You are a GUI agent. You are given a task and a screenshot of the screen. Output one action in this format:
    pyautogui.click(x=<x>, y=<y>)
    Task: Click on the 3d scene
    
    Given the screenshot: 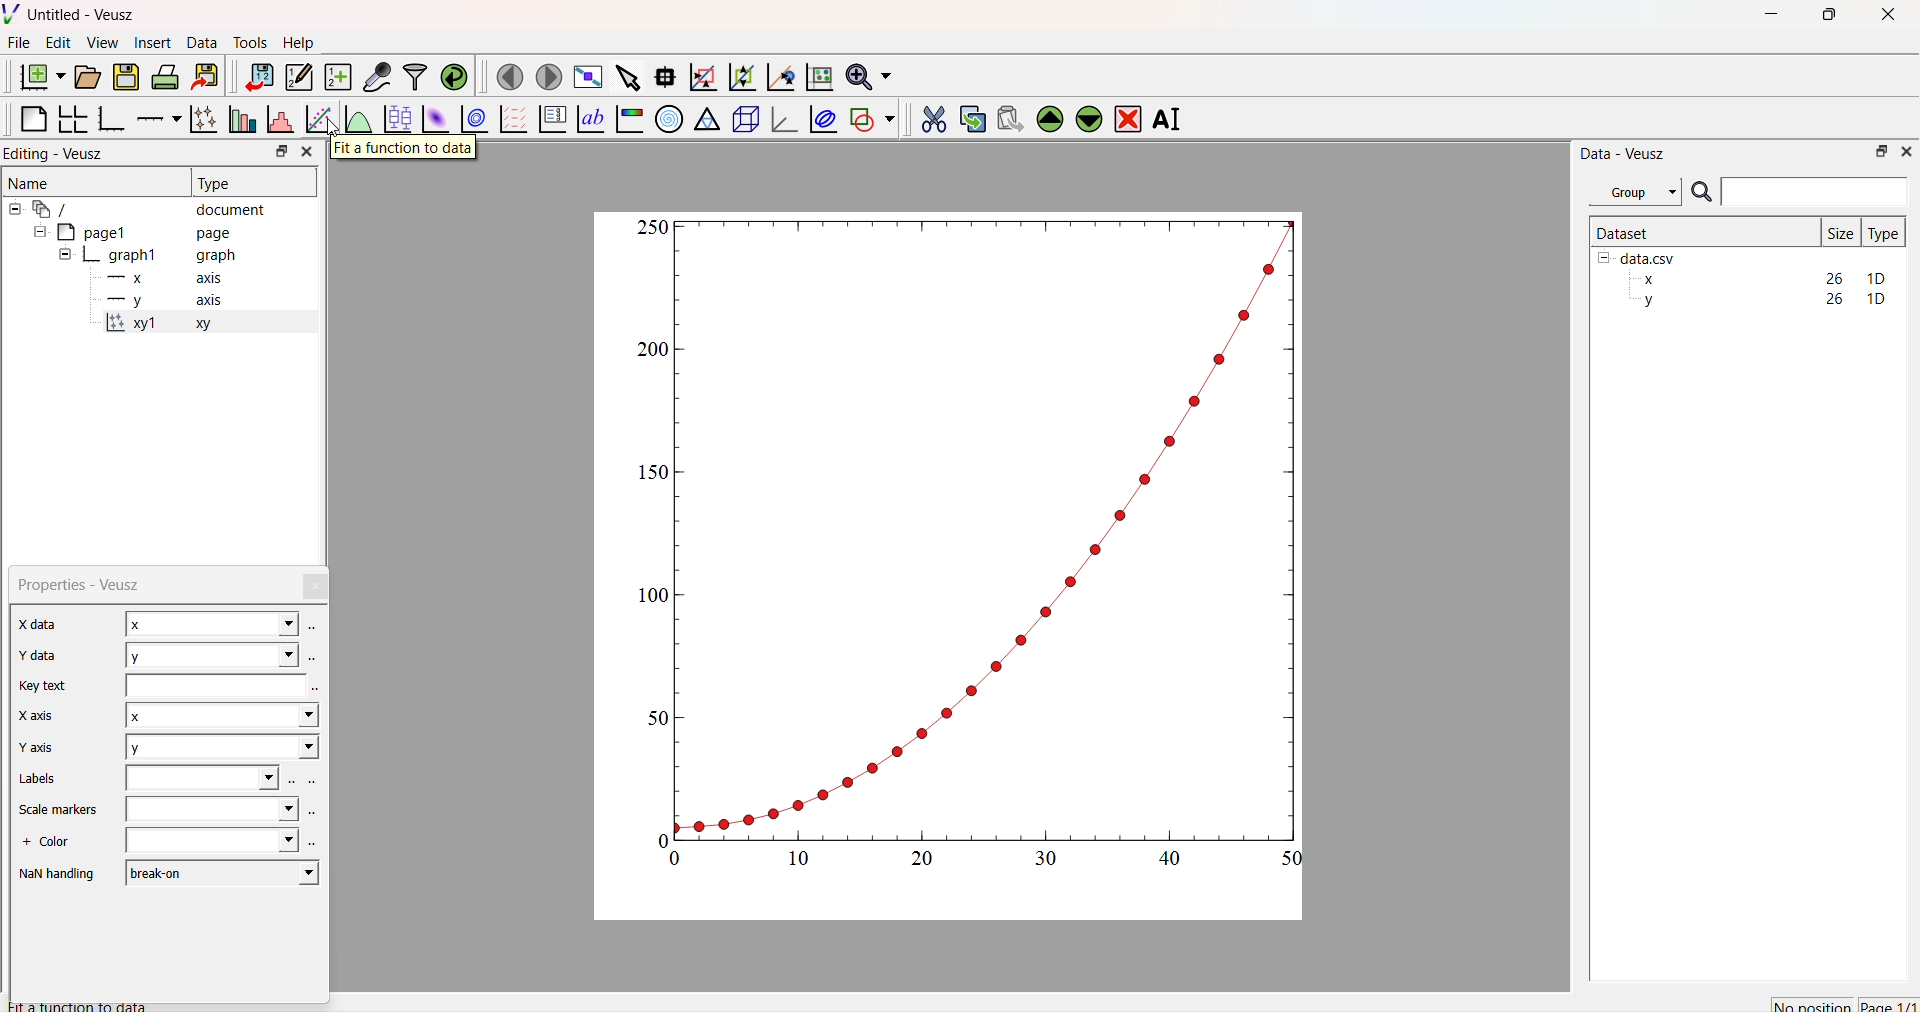 What is the action you would take?
    pyautogui.click(x=743, y=116)
    